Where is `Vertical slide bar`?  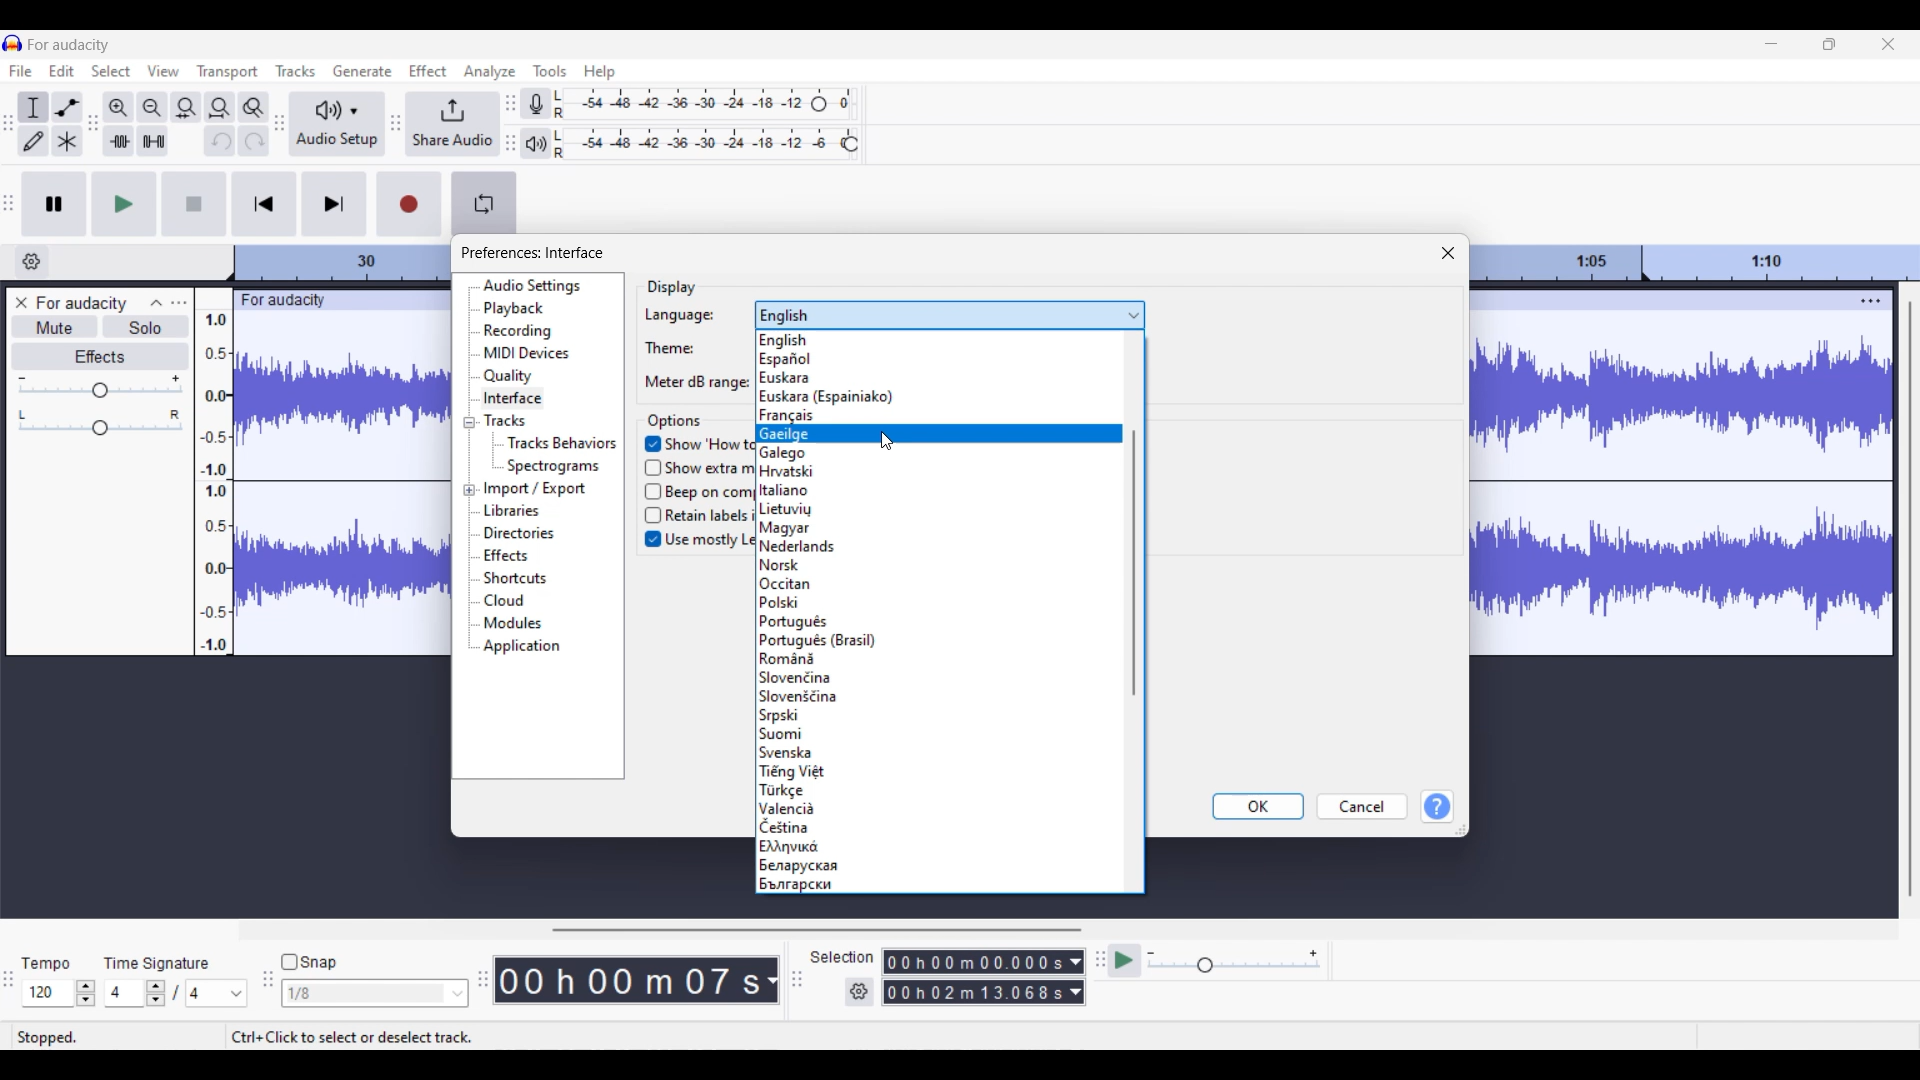 Vertical slide bar is located at coordinates (1134, 563).